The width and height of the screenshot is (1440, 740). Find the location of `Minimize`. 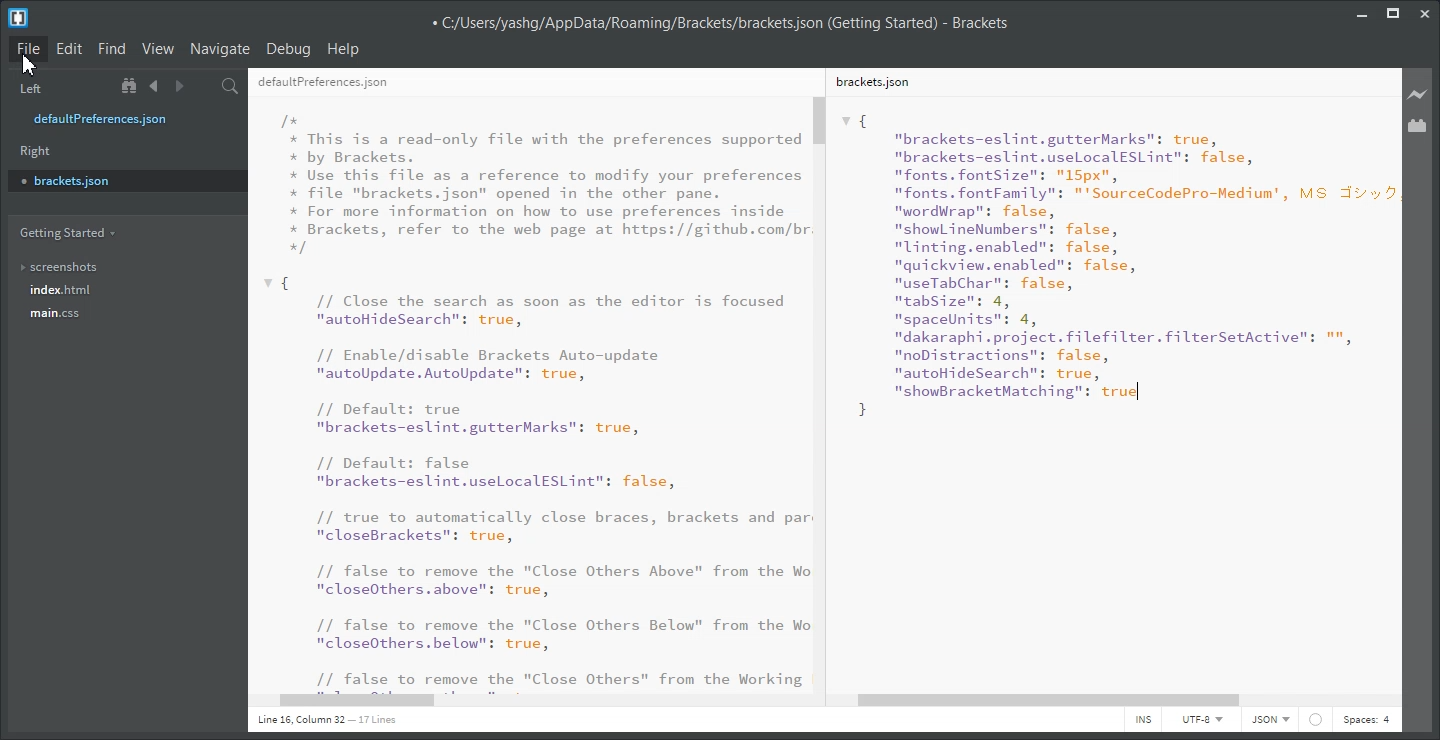

Minimize is located at coordinates (1362, 11).